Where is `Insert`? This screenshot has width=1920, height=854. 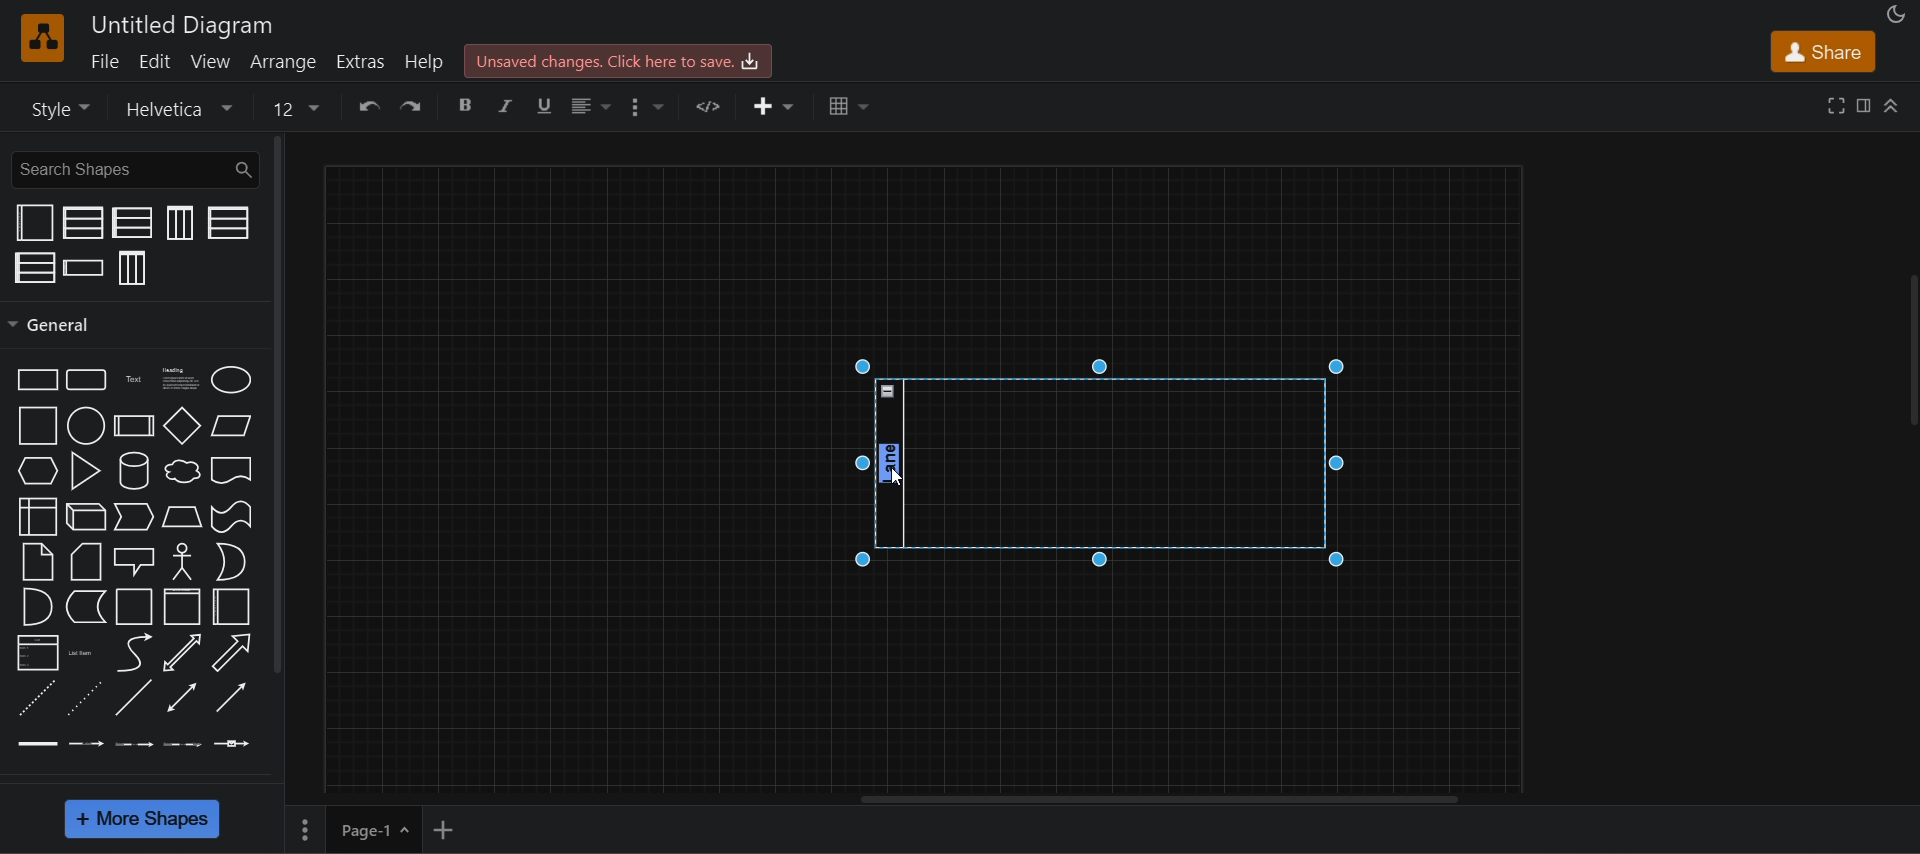
Insert is located at coordinates (774, 106).